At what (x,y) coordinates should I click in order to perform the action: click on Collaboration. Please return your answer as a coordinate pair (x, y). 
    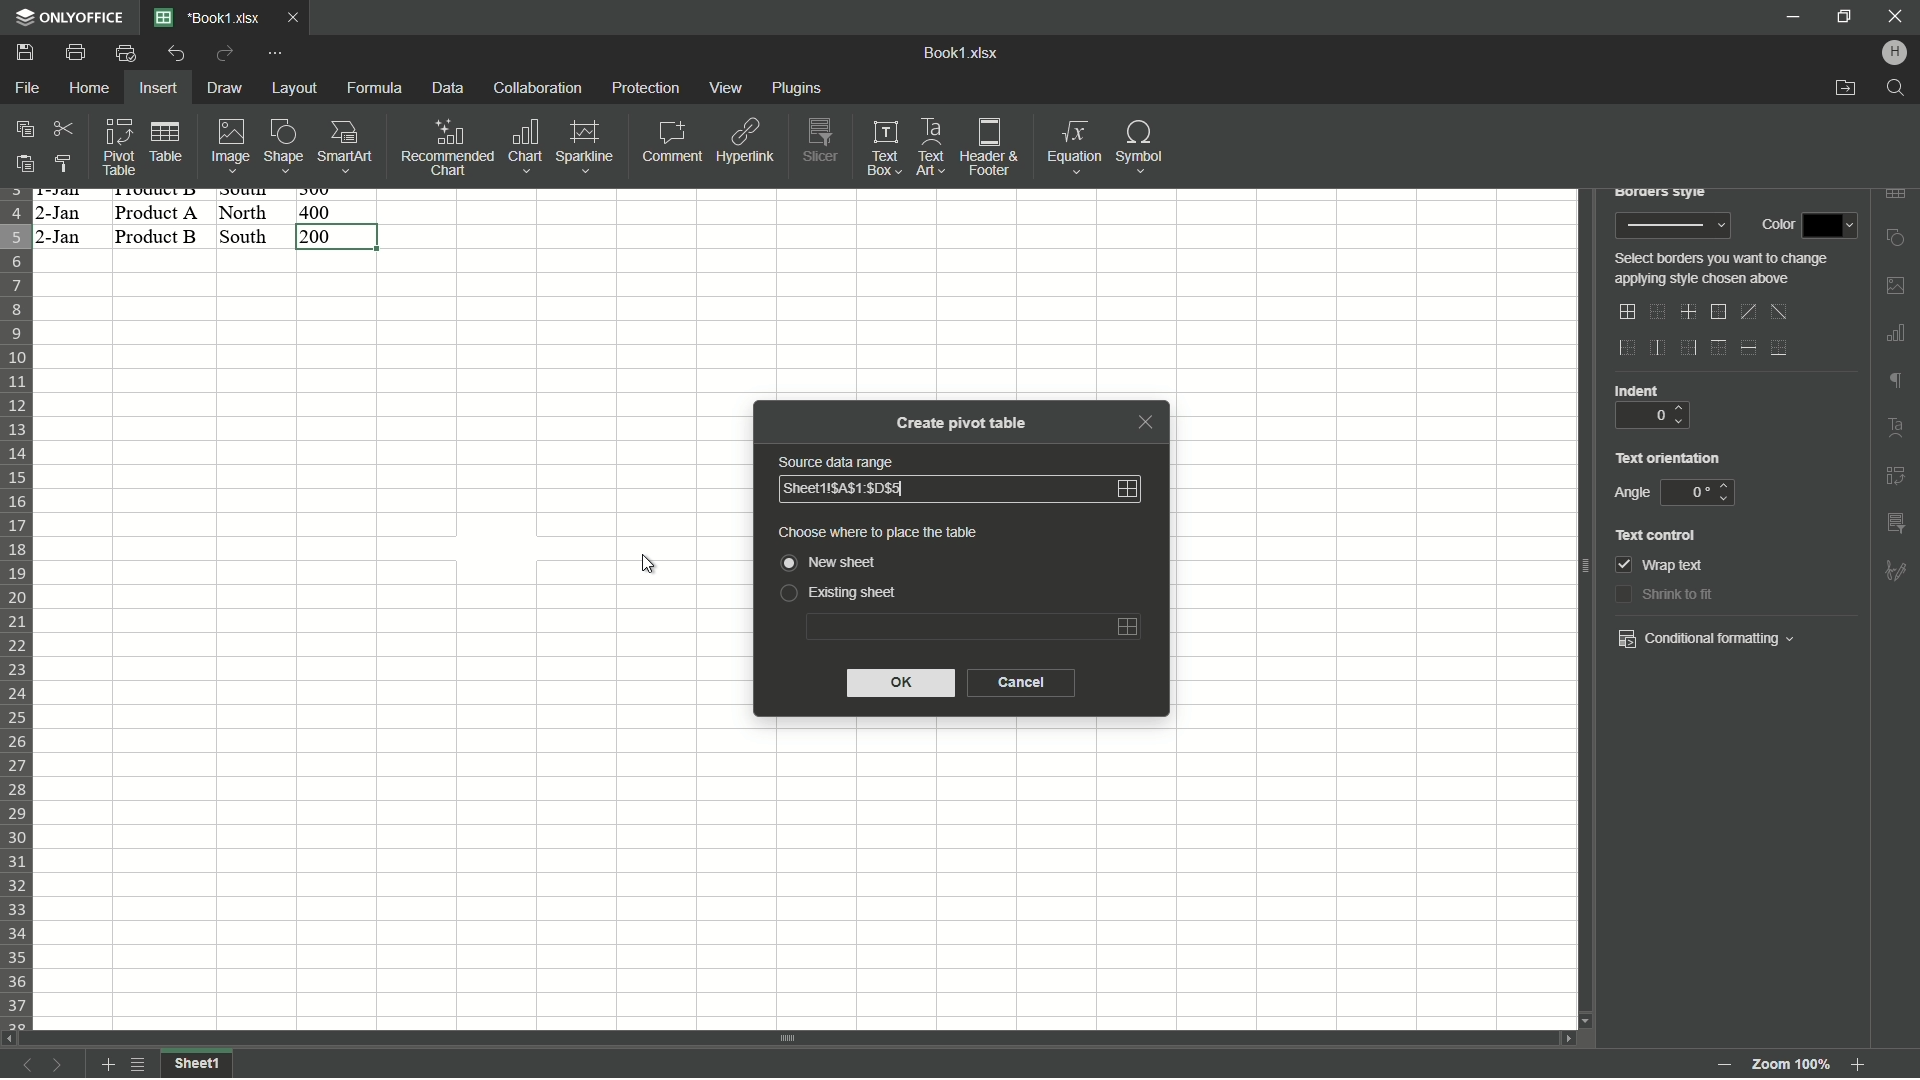
    Looking at the image, I should click on (535, 88).